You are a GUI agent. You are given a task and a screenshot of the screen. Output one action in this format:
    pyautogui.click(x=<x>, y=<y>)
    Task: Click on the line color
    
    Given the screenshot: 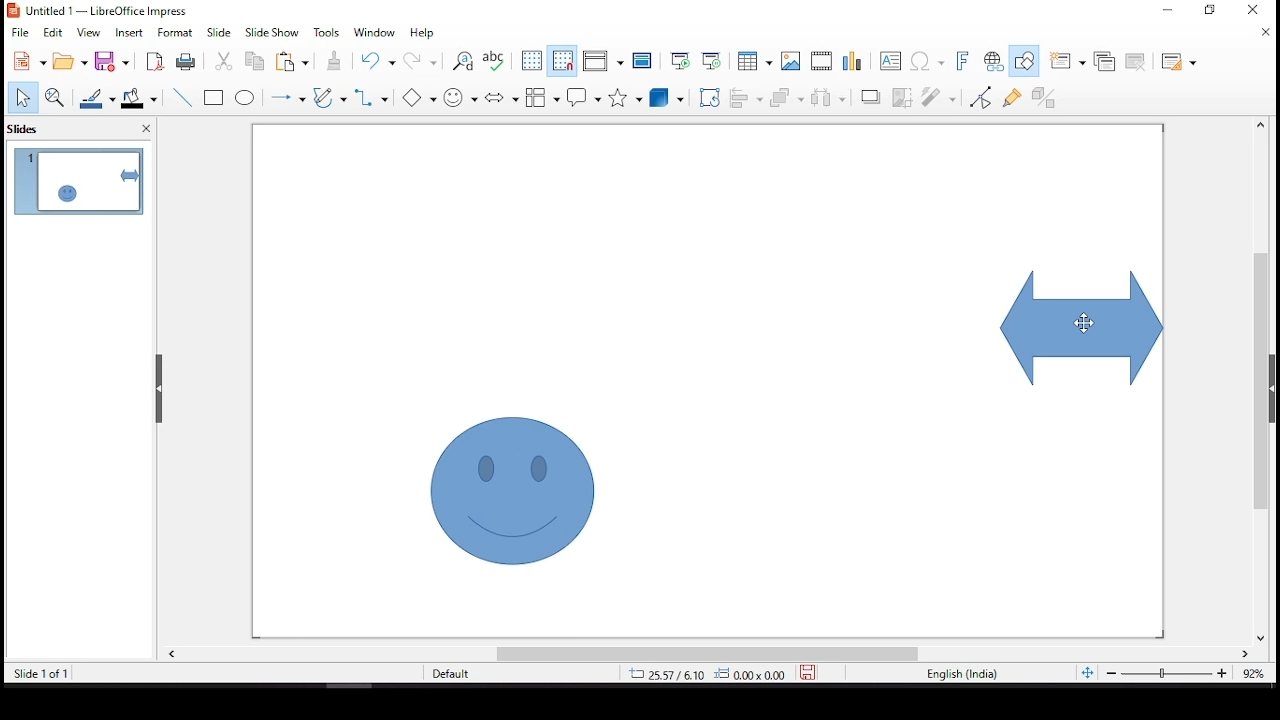 What is the action you would take?
    pyautogui.click(x=99, y=98)
    